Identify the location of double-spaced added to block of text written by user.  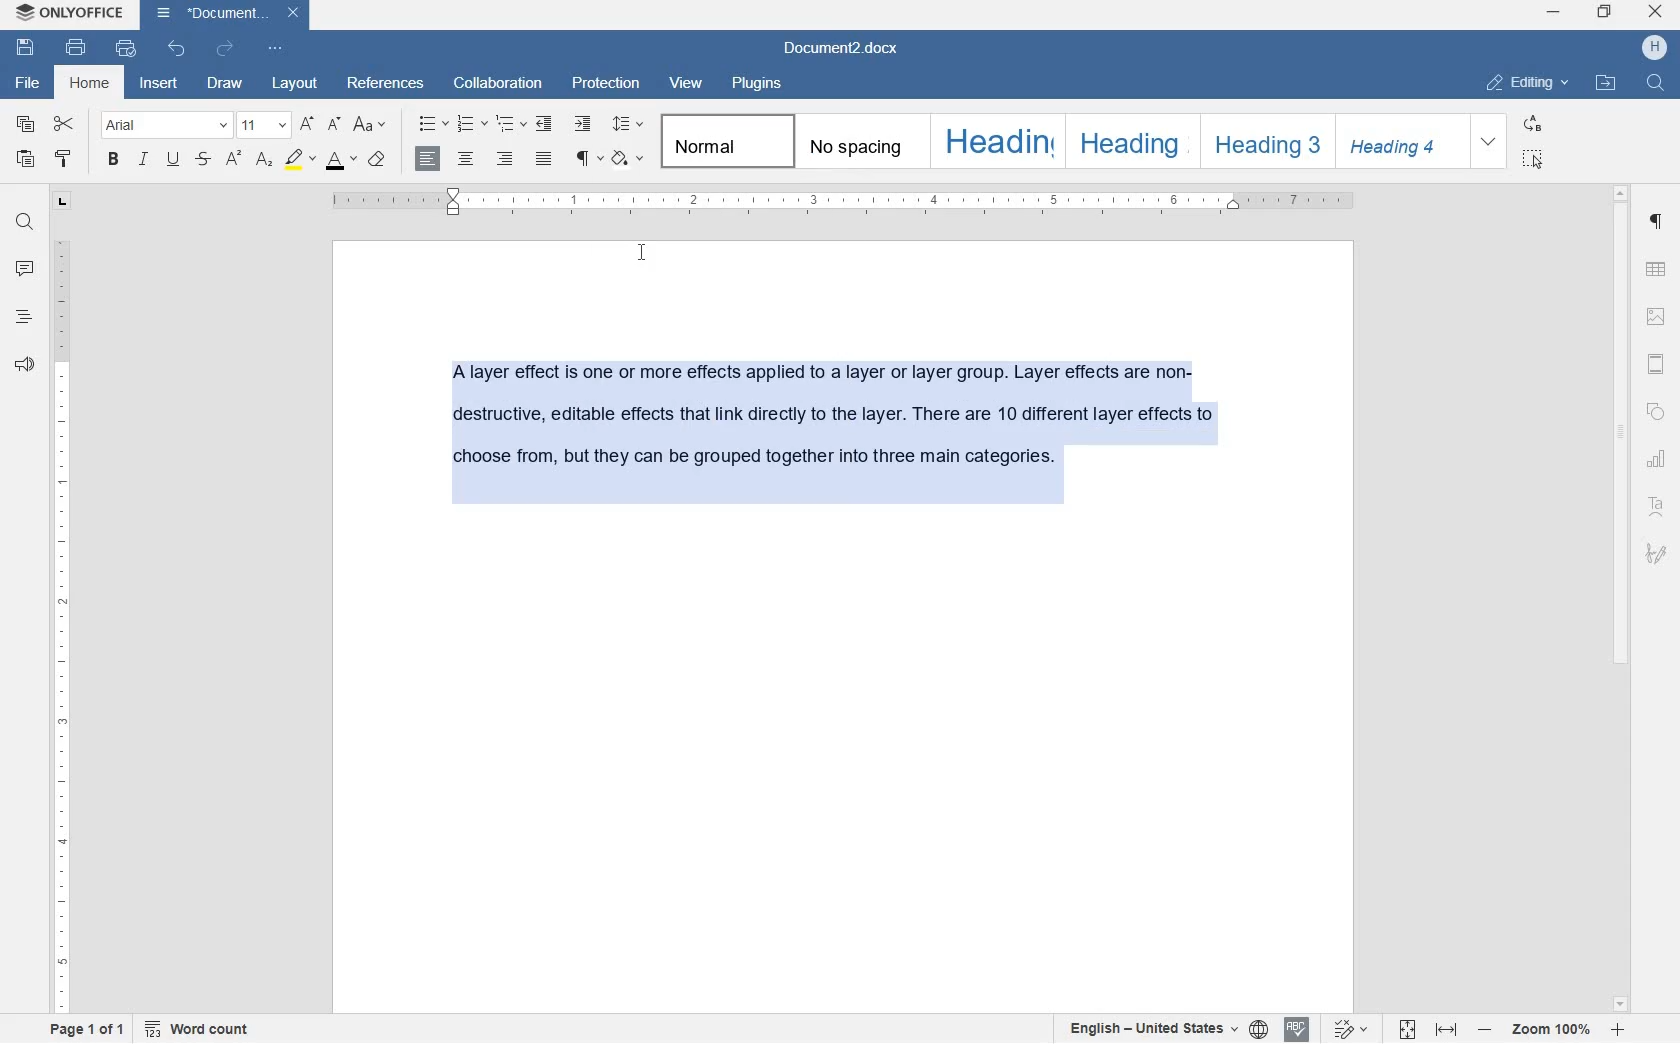
(832, 434).